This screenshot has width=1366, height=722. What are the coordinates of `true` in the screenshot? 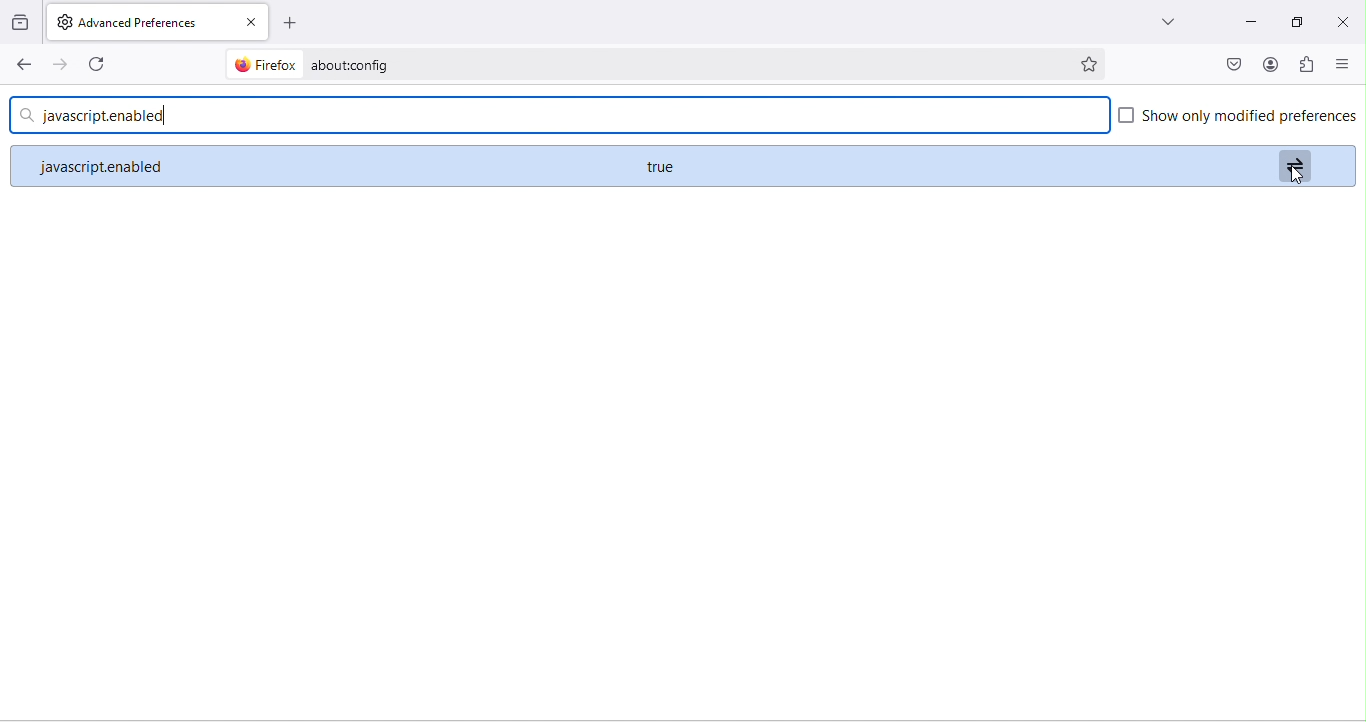 It's located at (662, 167).